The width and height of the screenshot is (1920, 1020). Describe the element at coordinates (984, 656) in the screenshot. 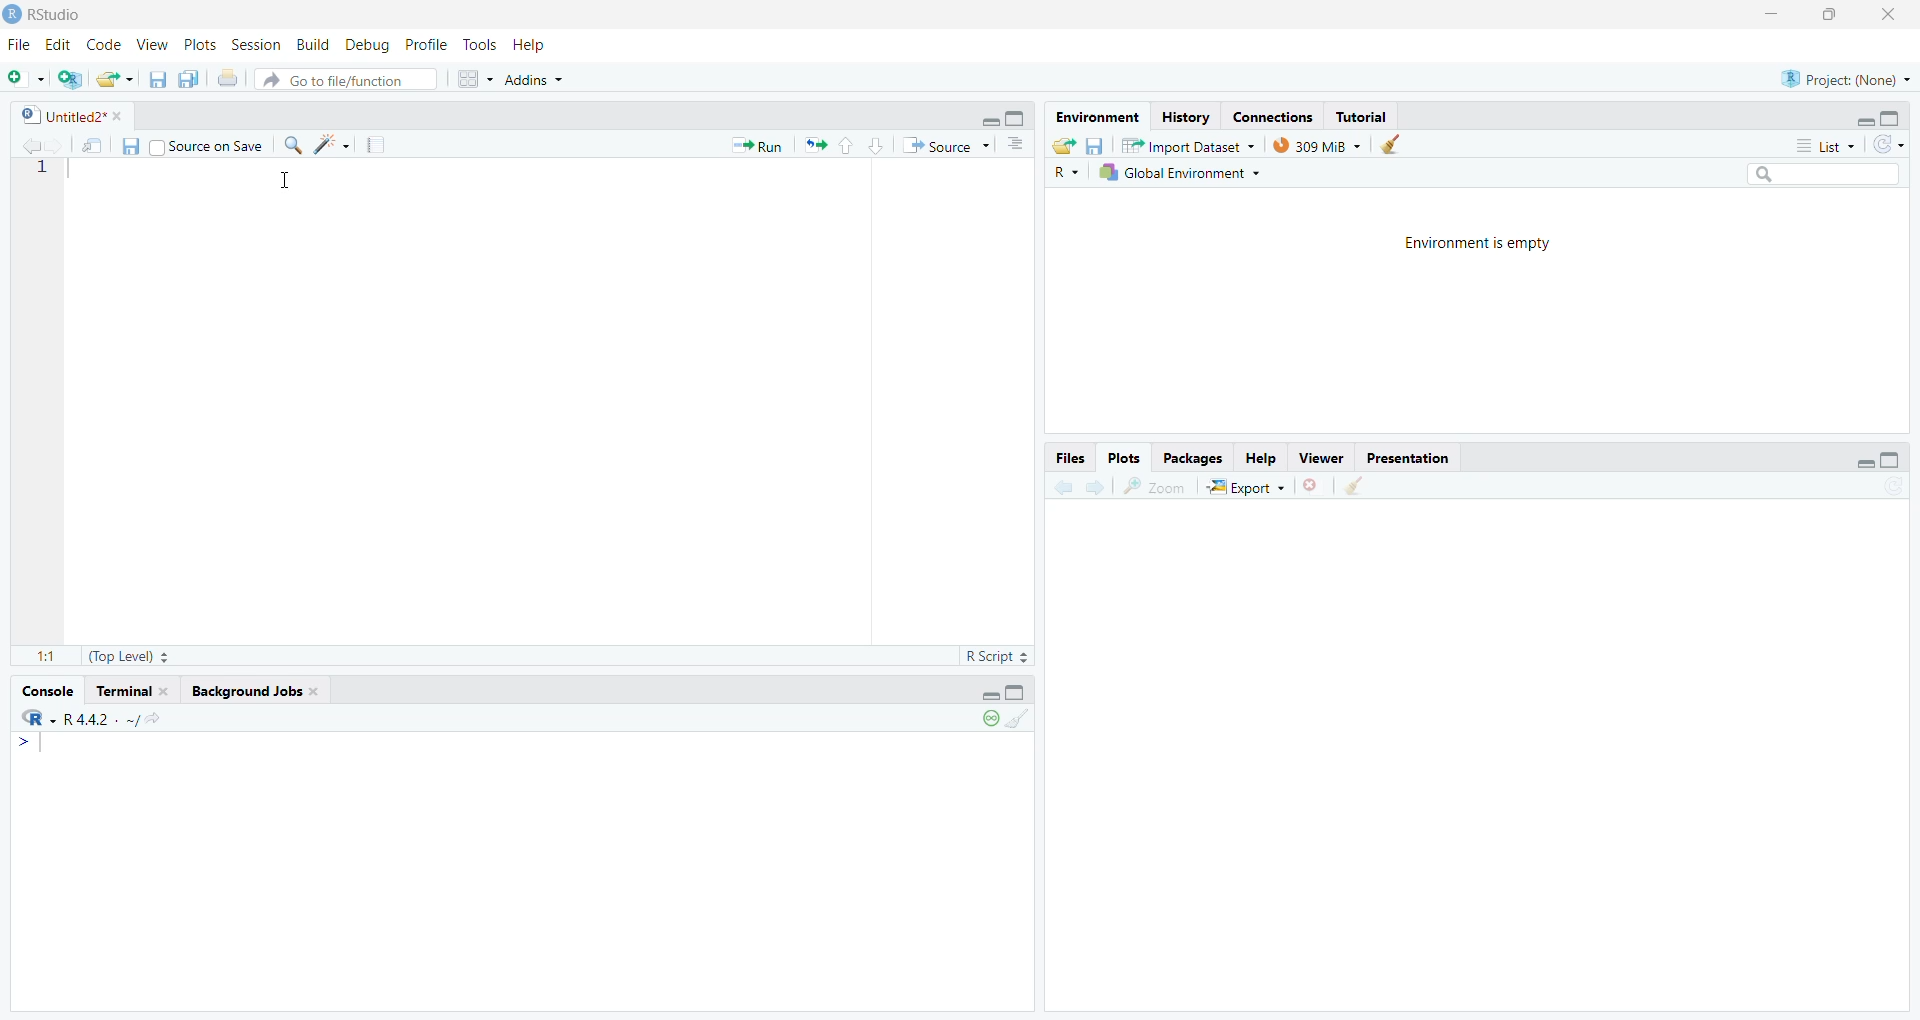

I see `R Script ` at that location.